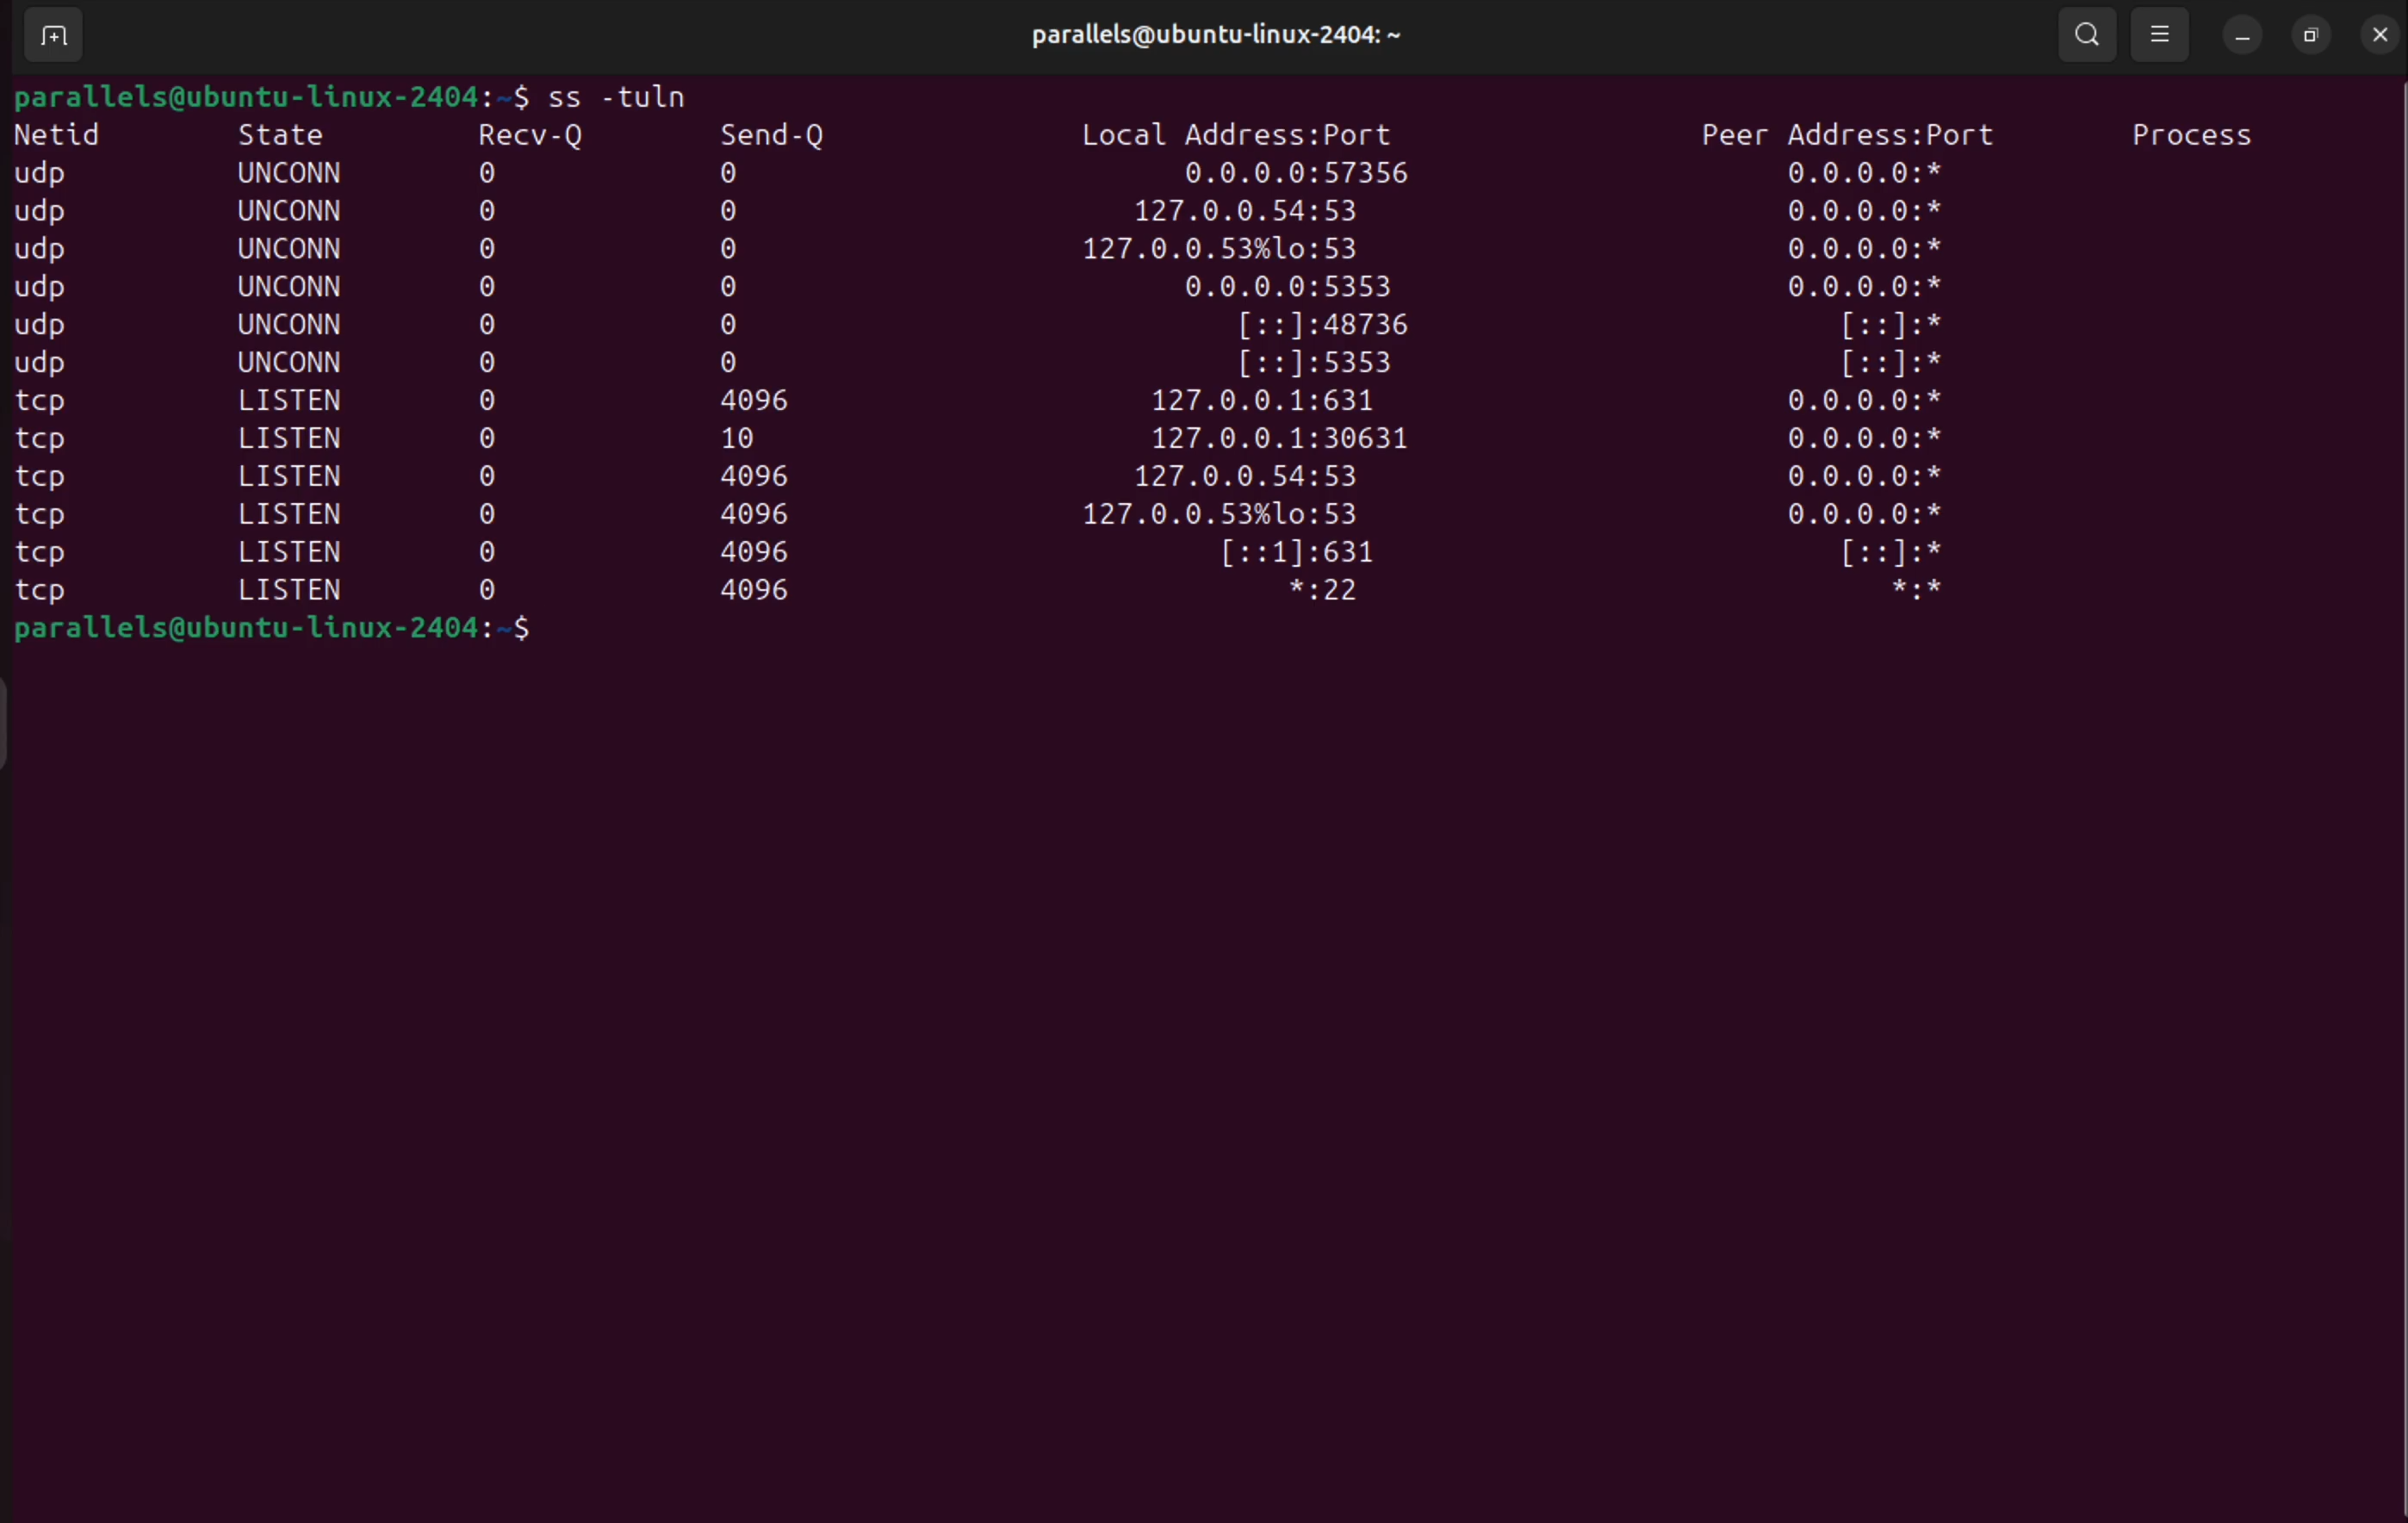  I want to click on state, so click(295, 134).